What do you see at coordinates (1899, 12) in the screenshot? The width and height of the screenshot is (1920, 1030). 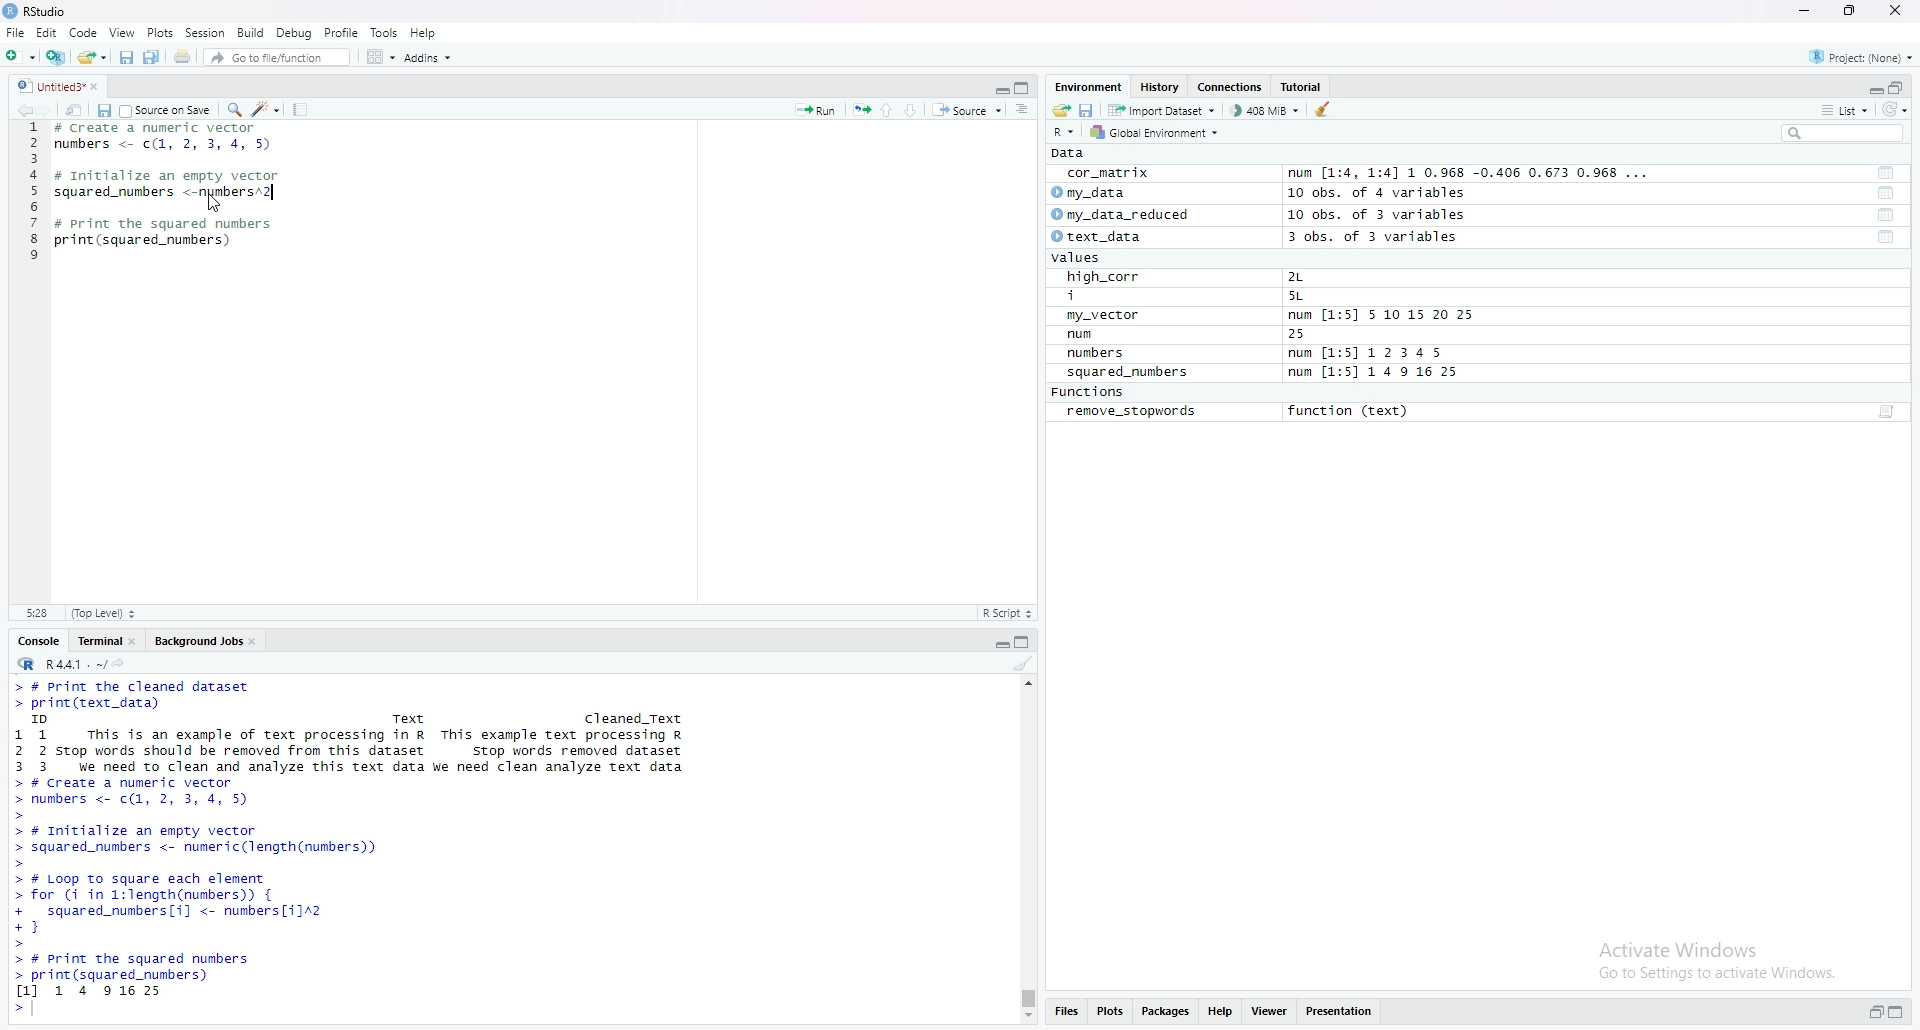 I see `close` at bounding box center [1899, 12].